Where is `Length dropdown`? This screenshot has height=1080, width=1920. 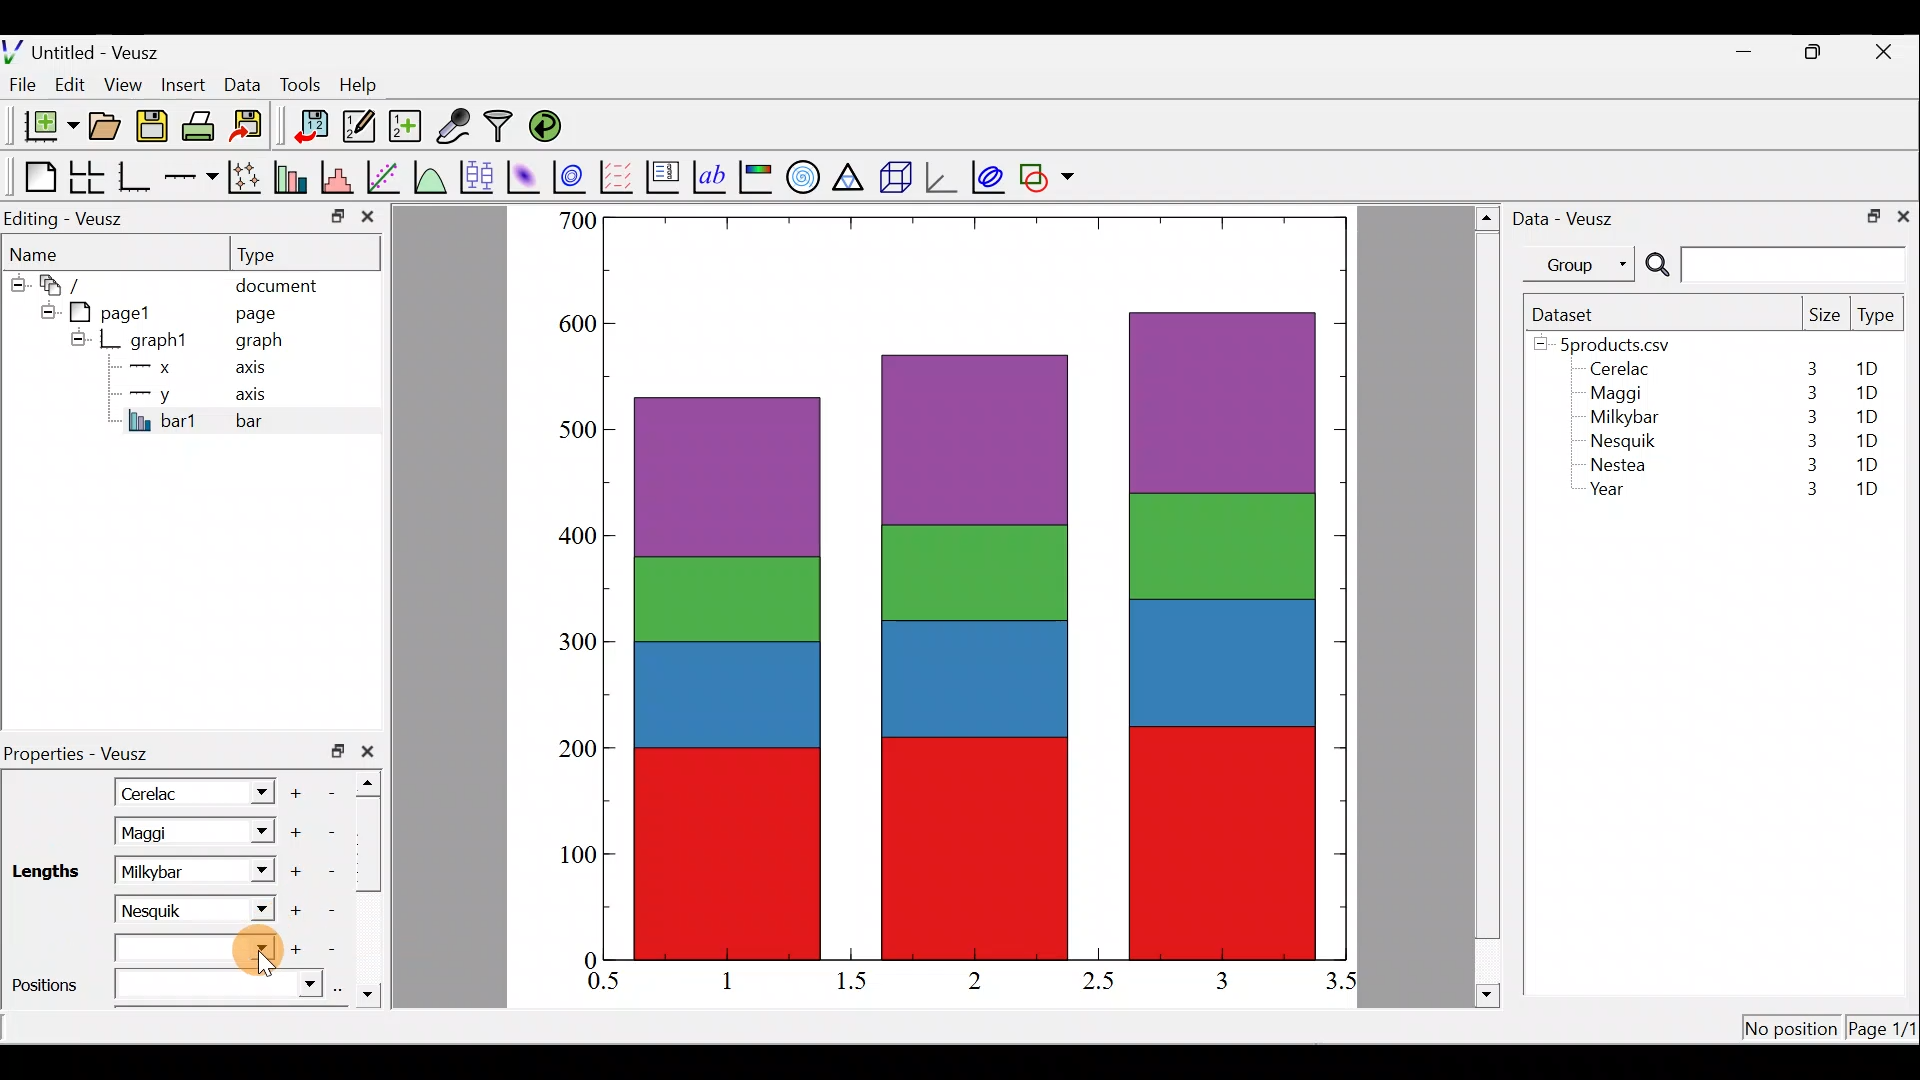
Length dropdown is located at coordinates (198, 949).